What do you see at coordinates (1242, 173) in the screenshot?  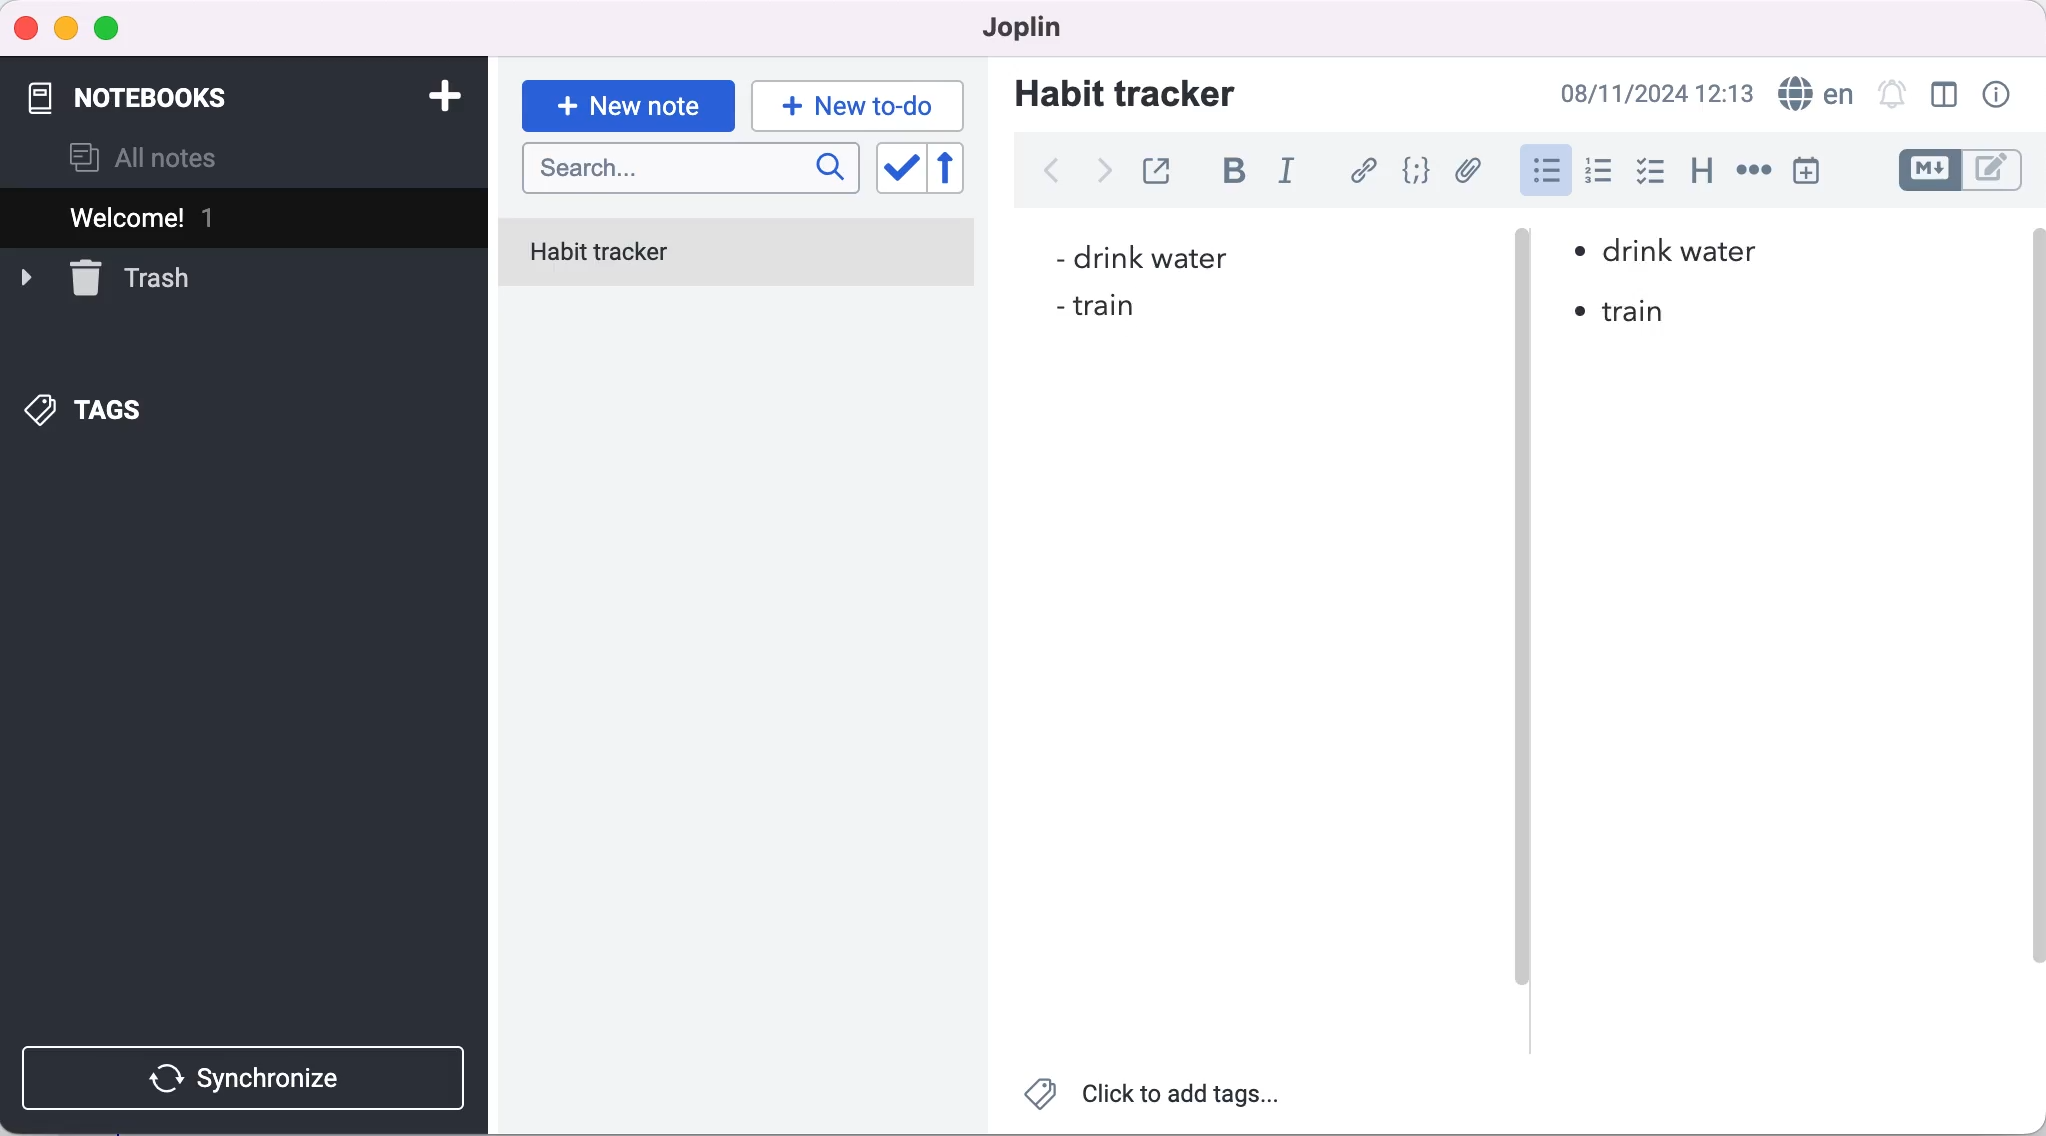 I see `bold` at bounding box center [1242, 173].